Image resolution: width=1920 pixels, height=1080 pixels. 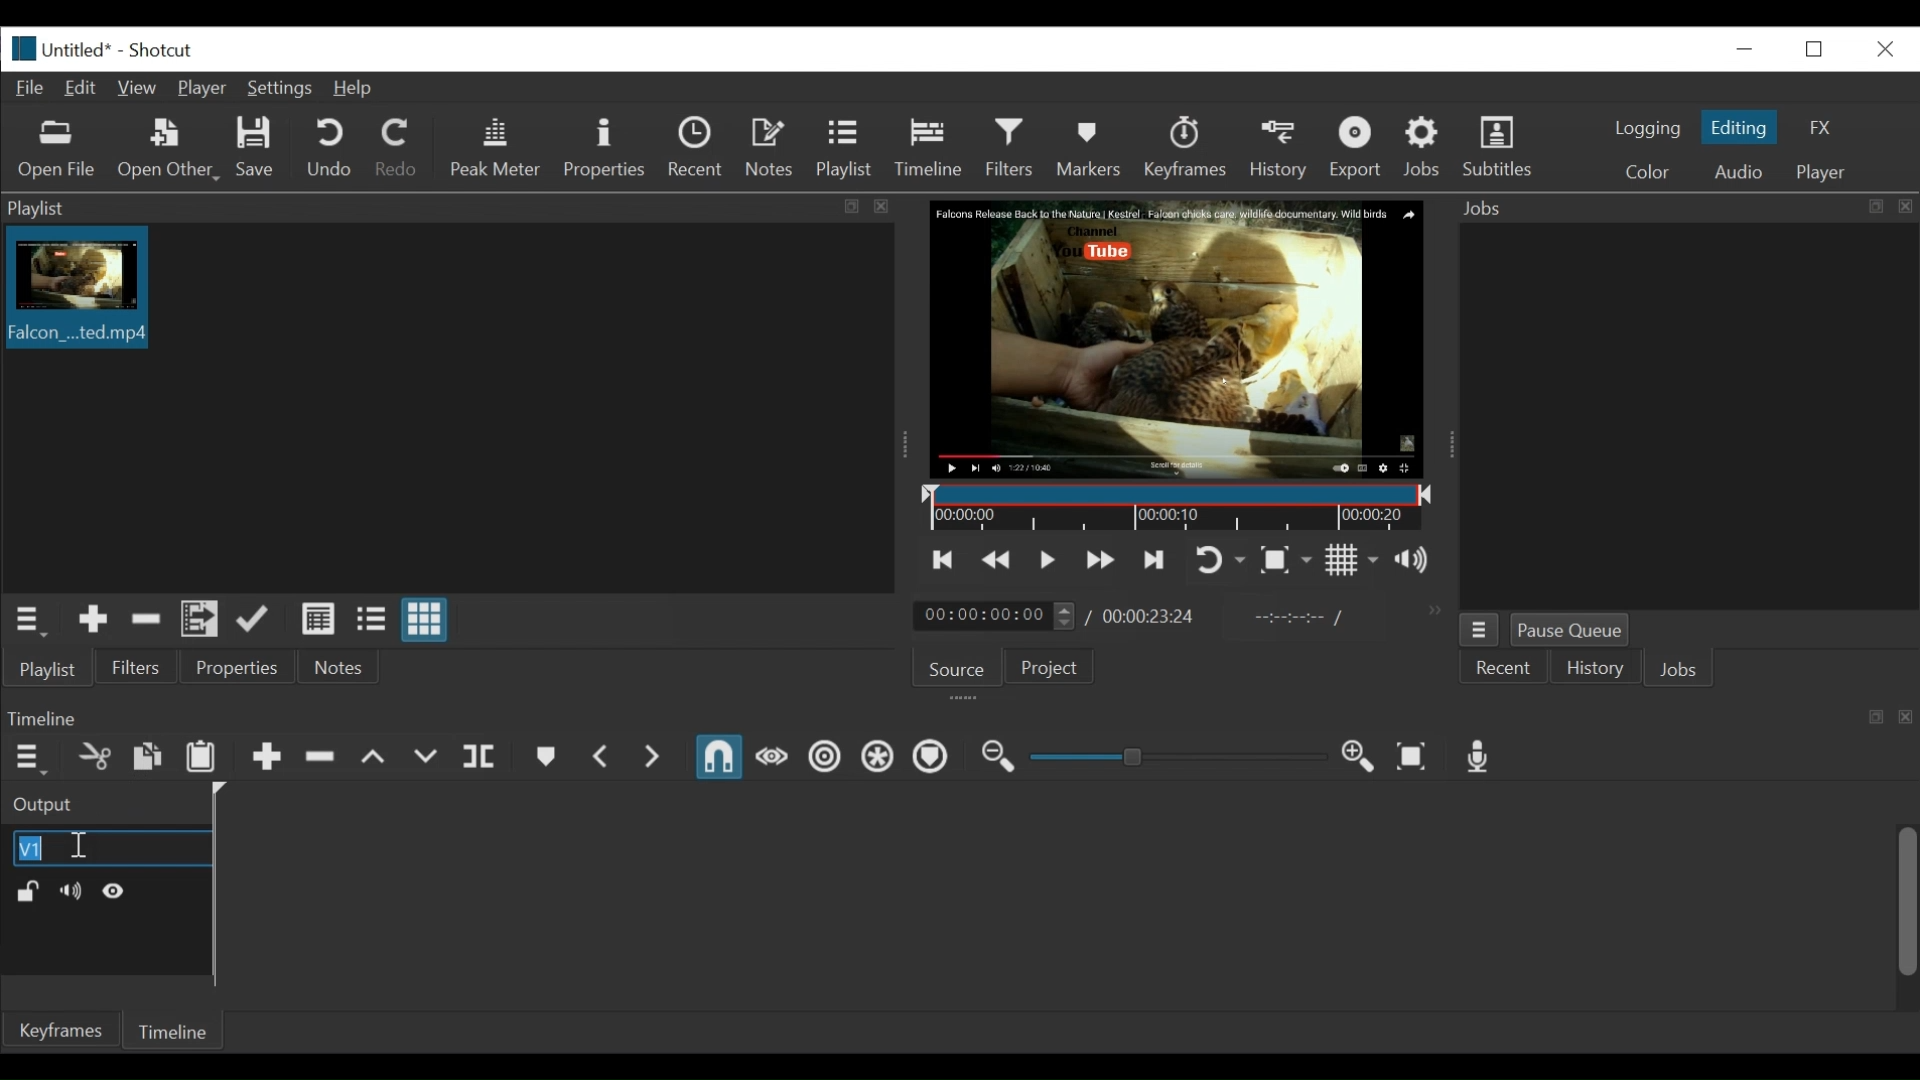 I want to click on Pause Queue, so click(x=1576, y=631).